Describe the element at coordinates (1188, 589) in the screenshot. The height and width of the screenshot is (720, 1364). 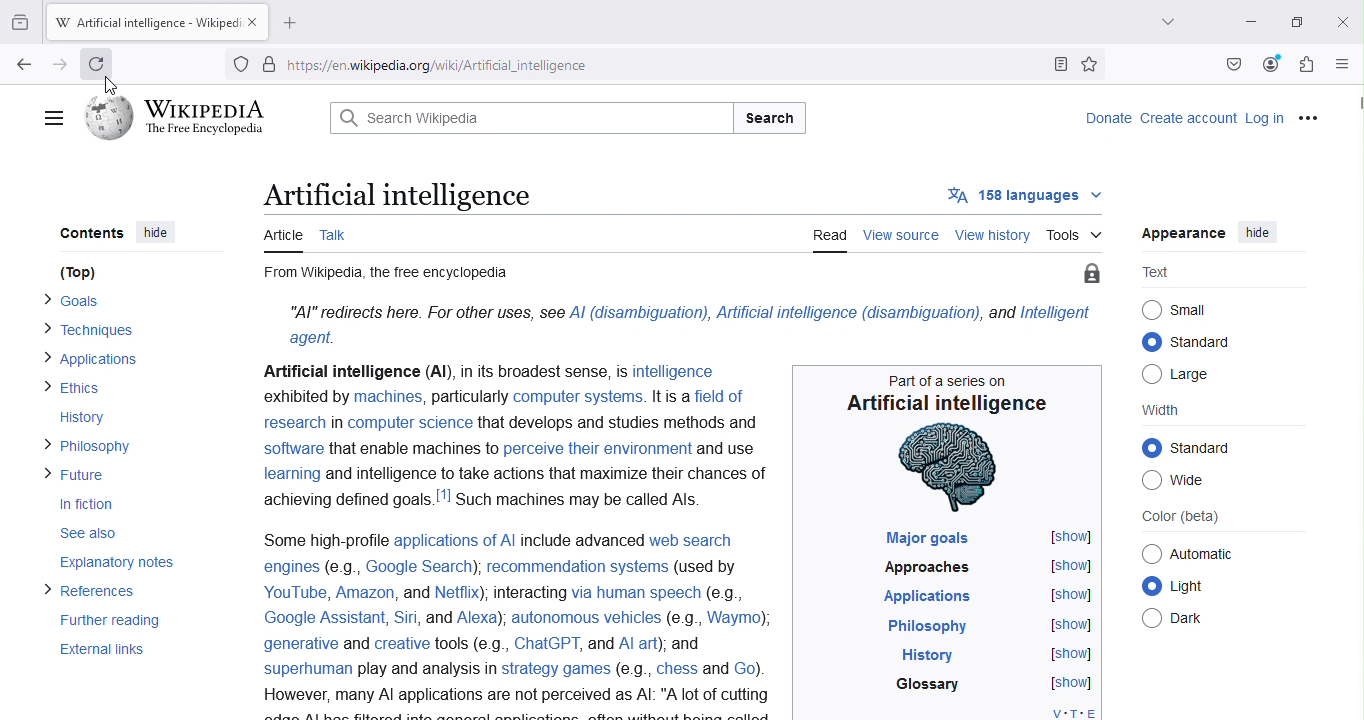
I see `Light` at that location.